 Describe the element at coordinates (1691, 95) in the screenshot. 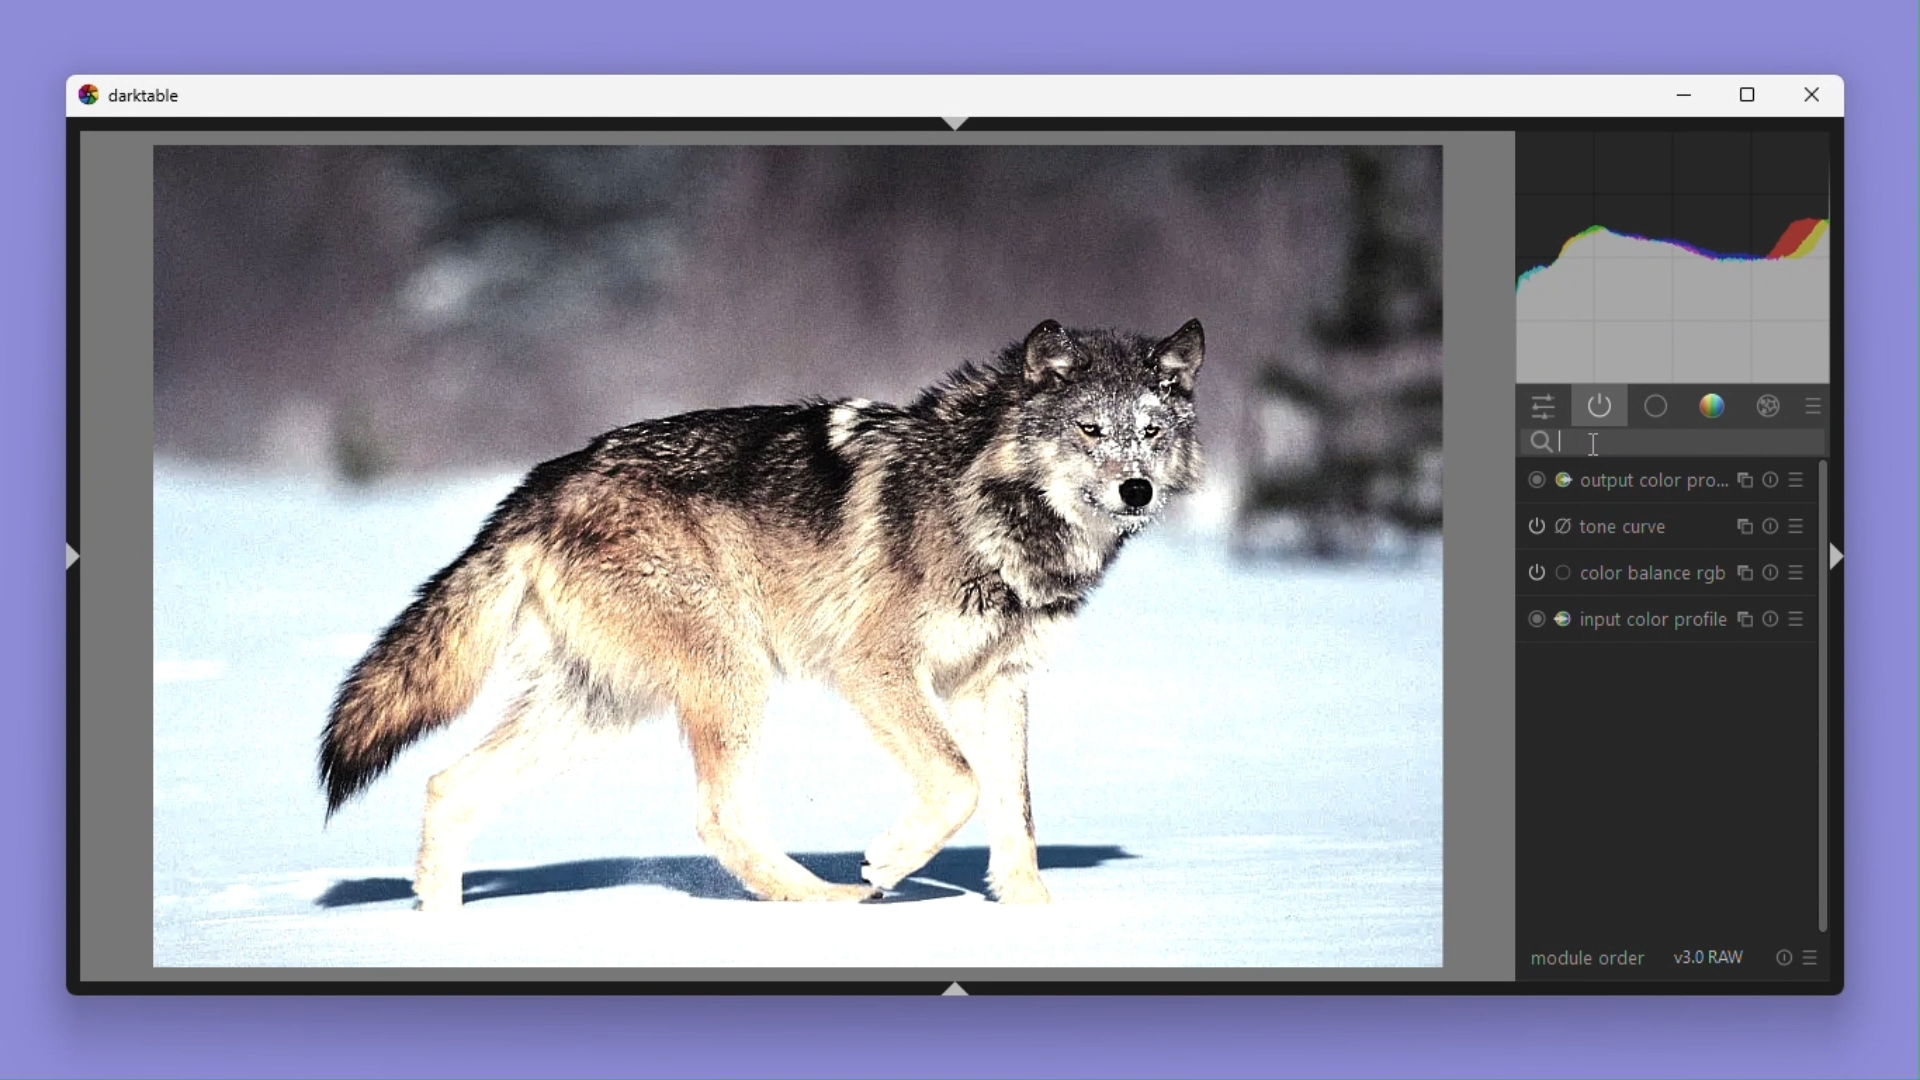

I see `Minimise` at that location.